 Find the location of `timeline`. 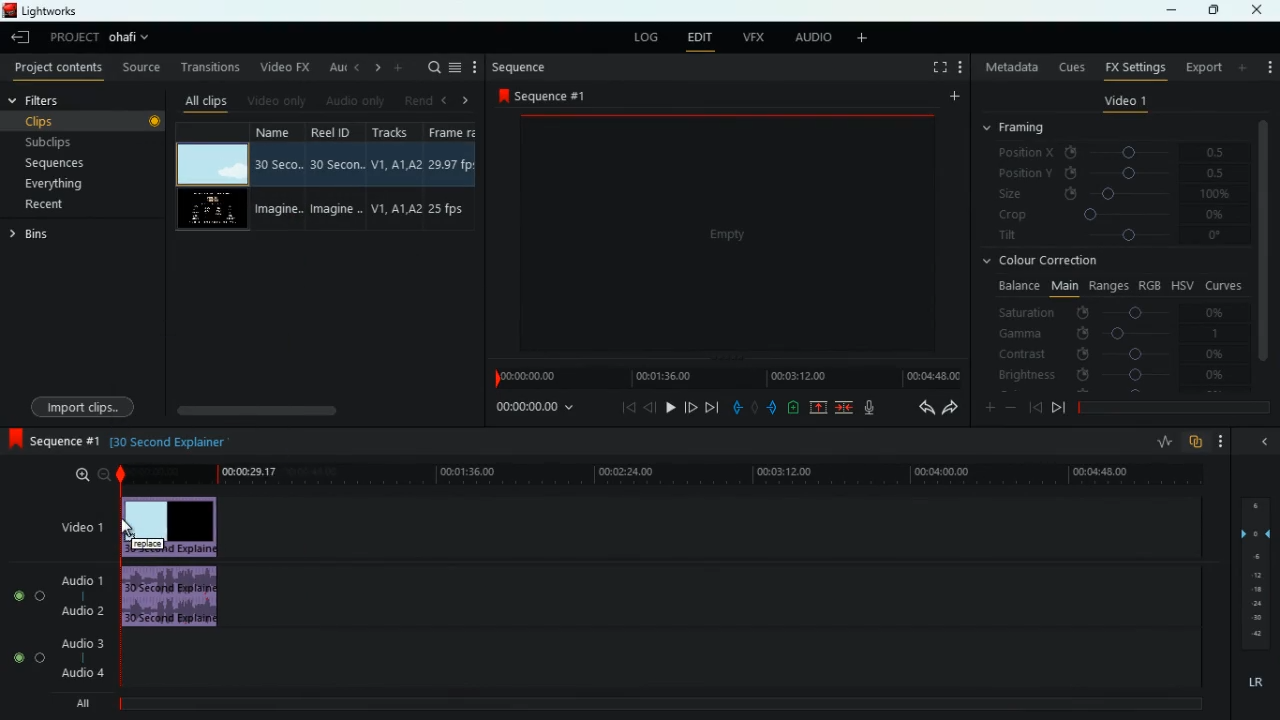

timeline is located at coordinates (1171, 407).